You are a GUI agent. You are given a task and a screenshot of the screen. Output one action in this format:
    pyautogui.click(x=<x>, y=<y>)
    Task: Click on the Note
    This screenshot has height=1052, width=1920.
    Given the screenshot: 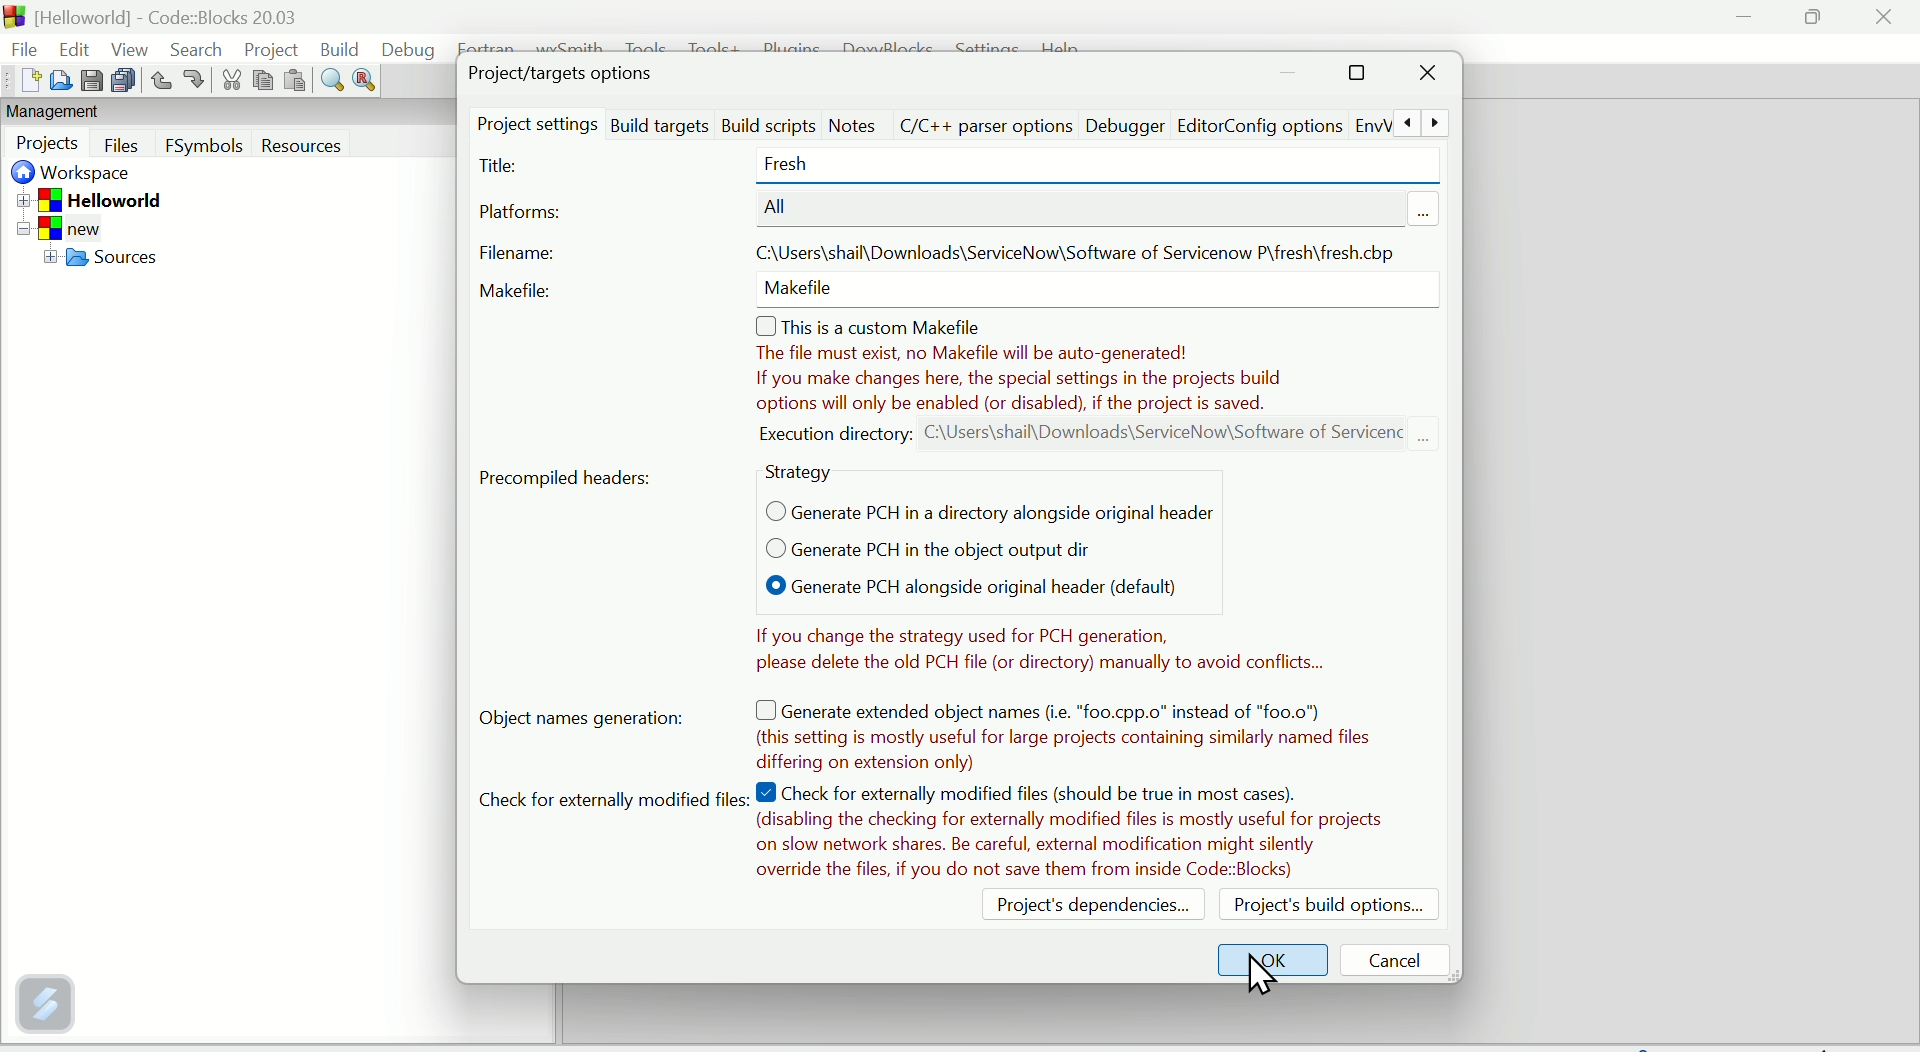 What is the action you would take?
    pyautogui.click(x=1069, y=729)
    